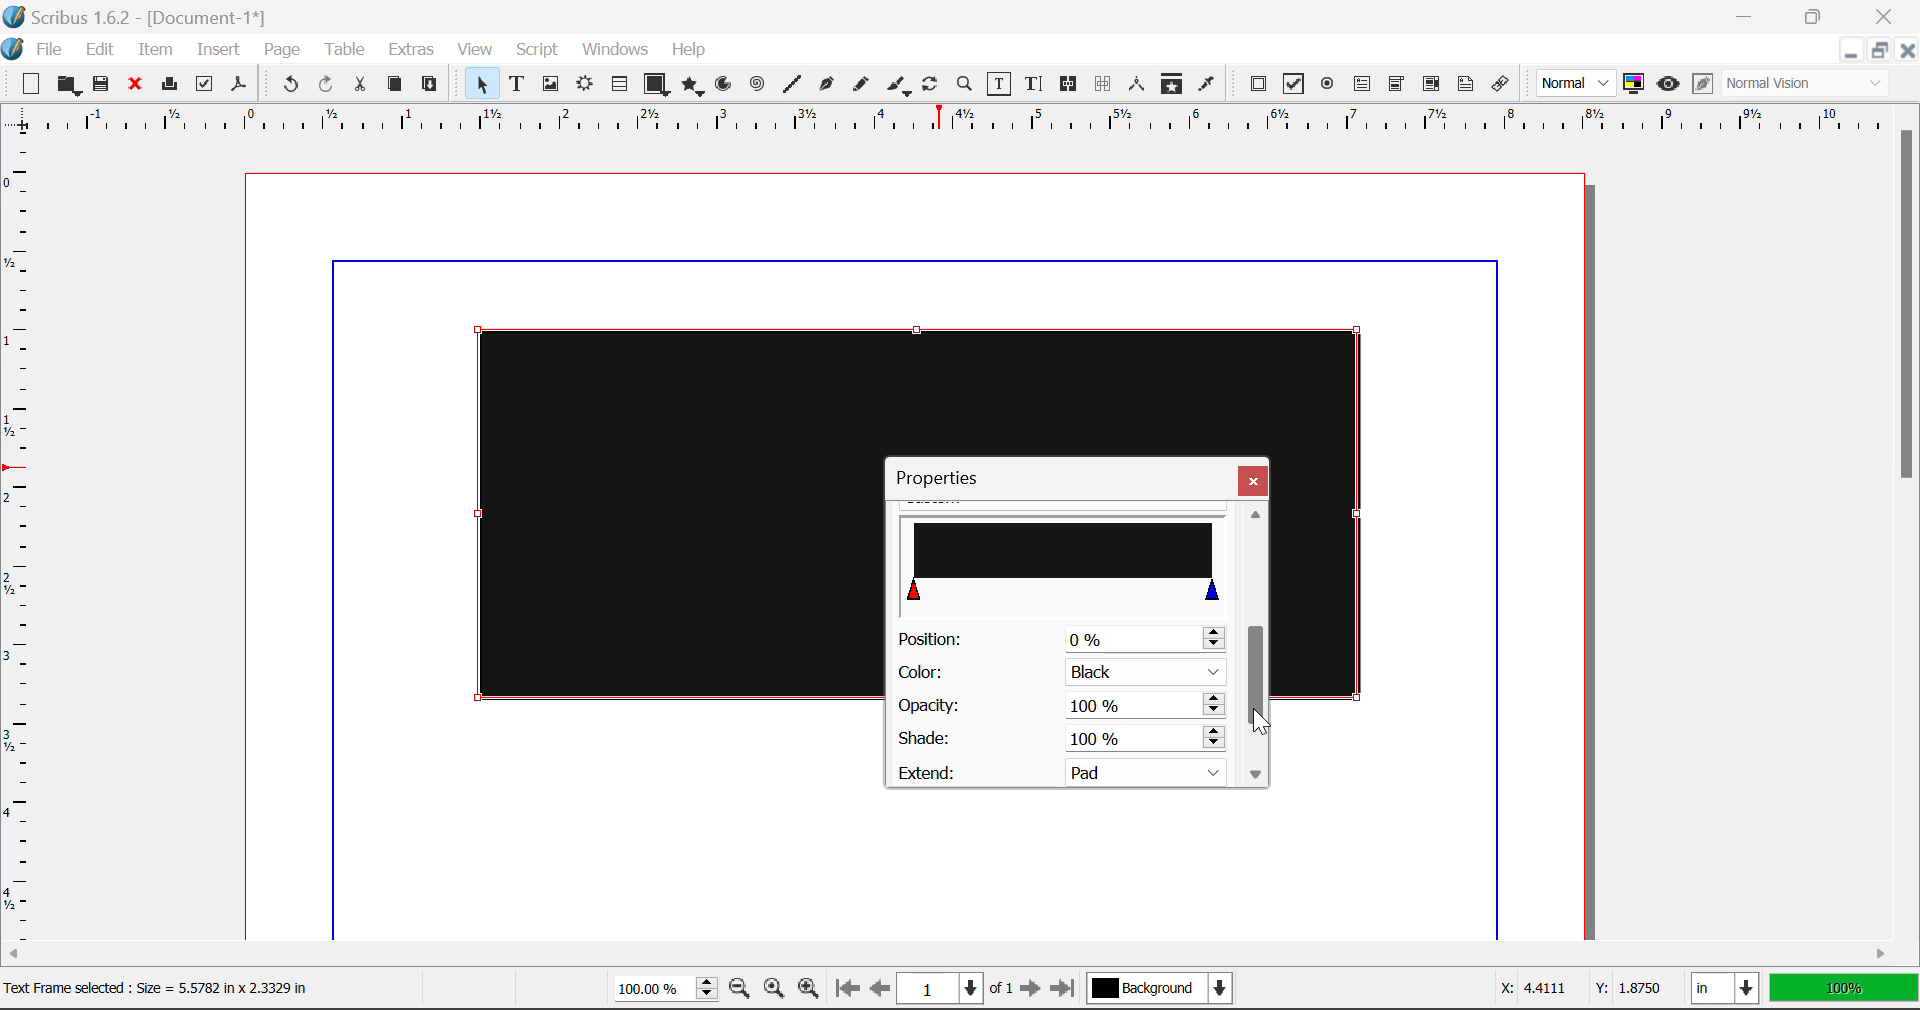 This screenshot has height=1010, width=1920. Describe the element at coordinates (1060, 706) in the screenshot. I see `Opacity` at that location.